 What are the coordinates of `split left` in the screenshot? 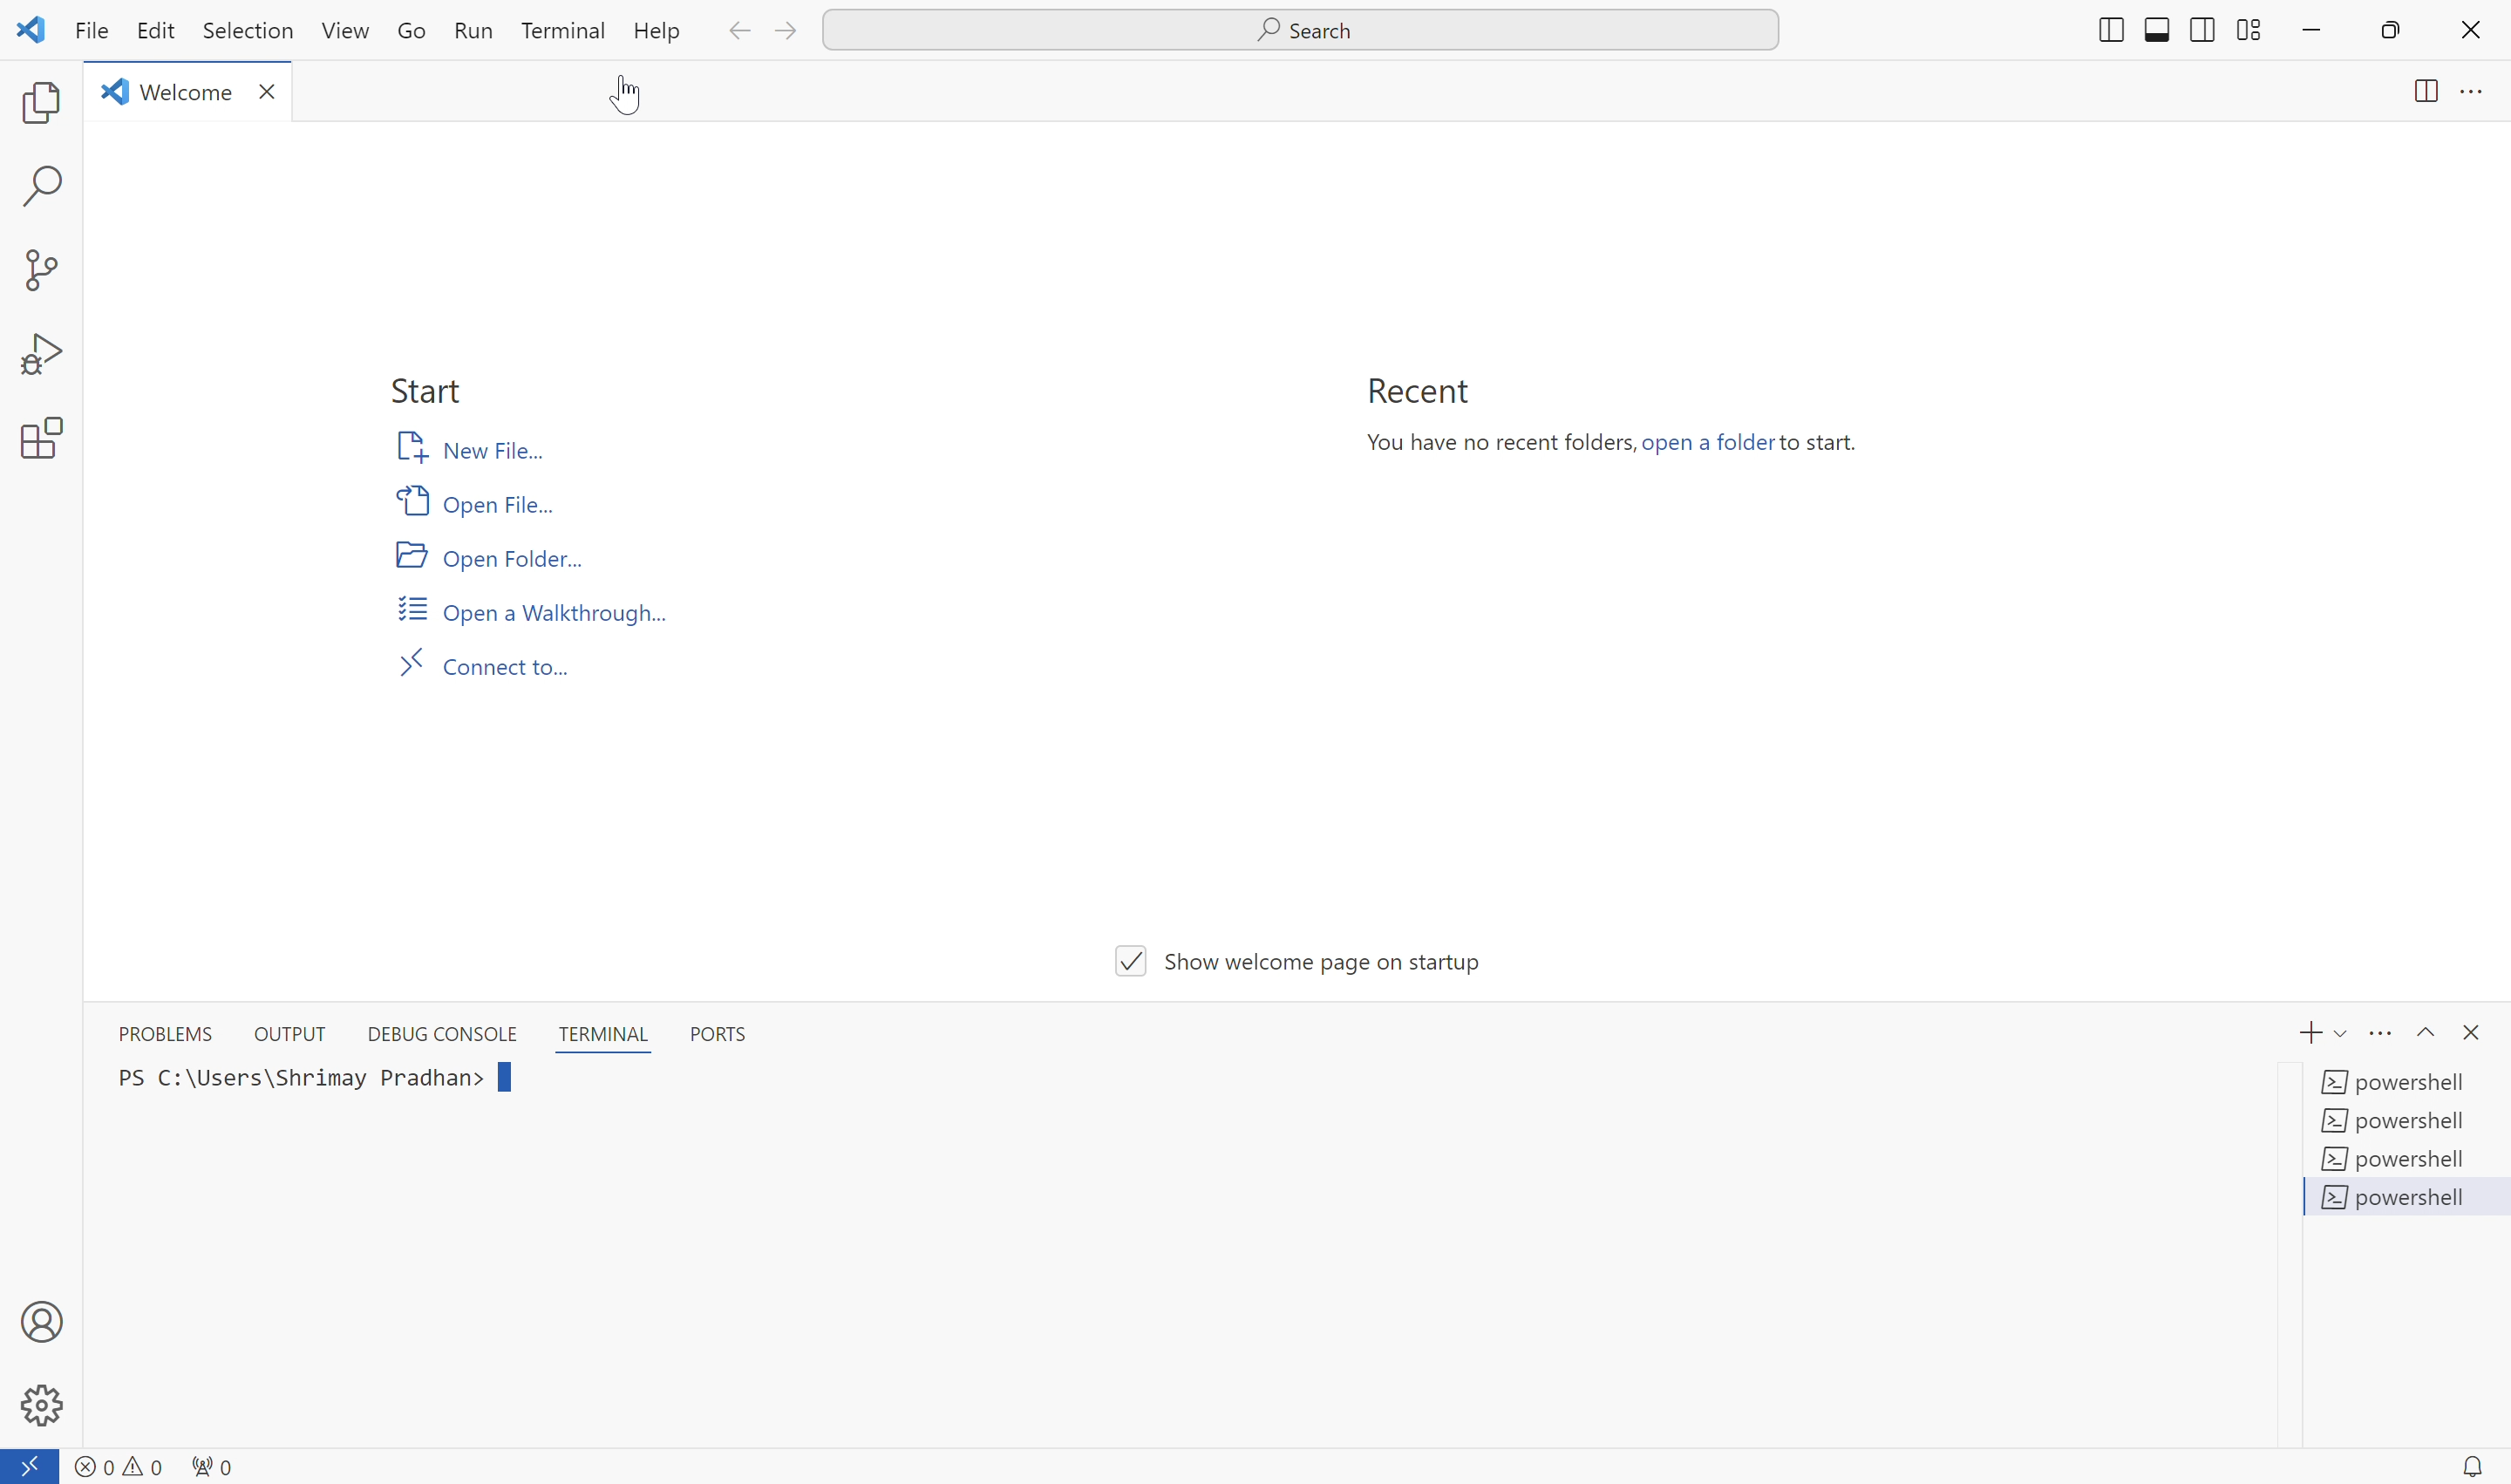 It's located at (2199, 27).